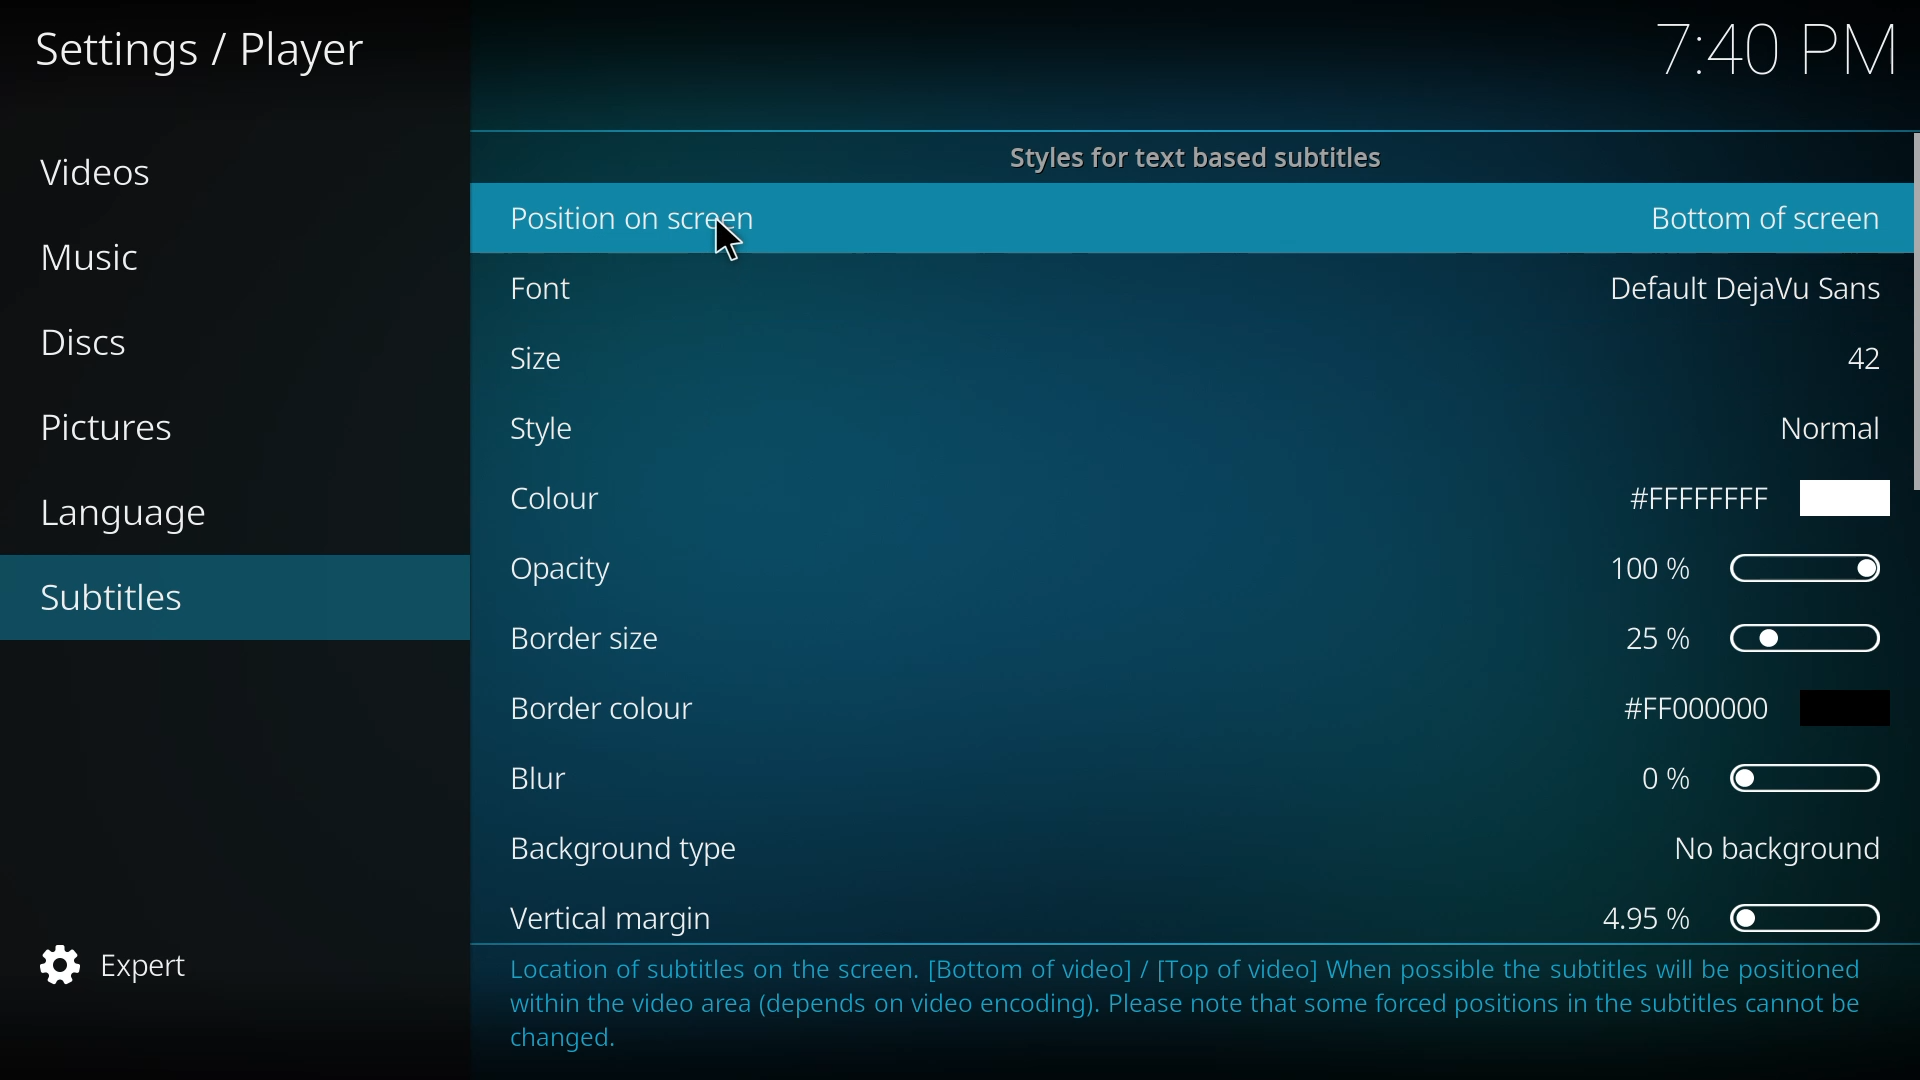  I want to click on music, so click(100, 258).